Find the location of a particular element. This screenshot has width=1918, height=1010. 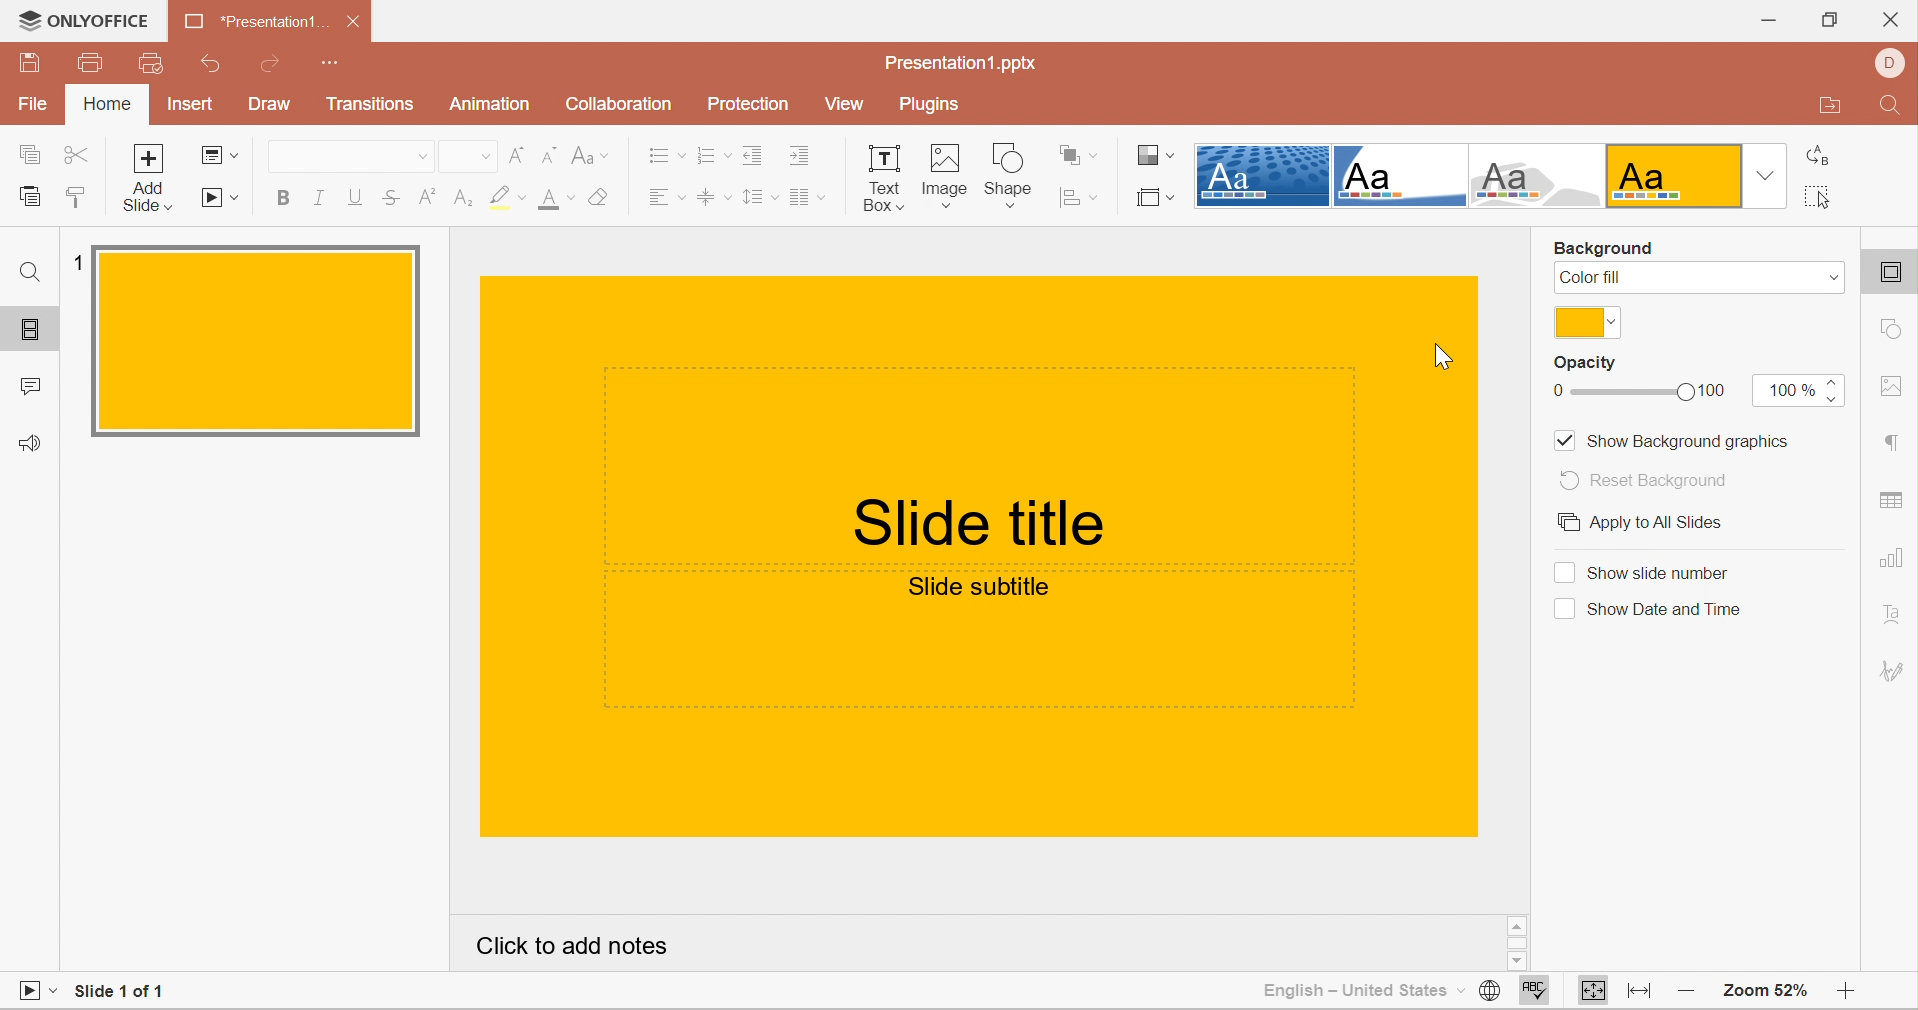

Classic is located at coordinates (1539, 179).